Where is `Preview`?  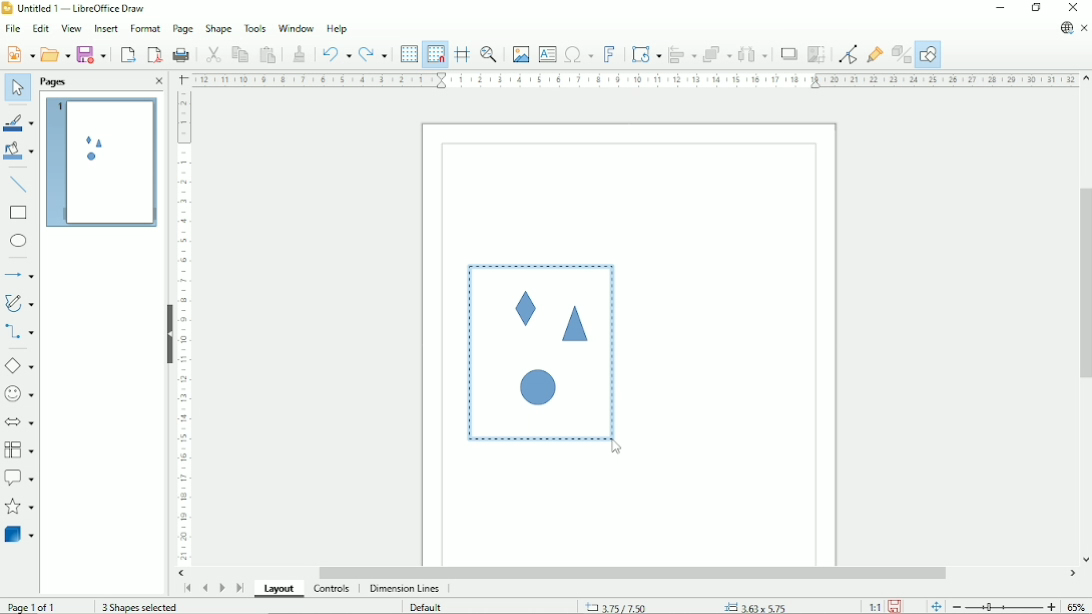 Preview is located at coordinates (99, 163).